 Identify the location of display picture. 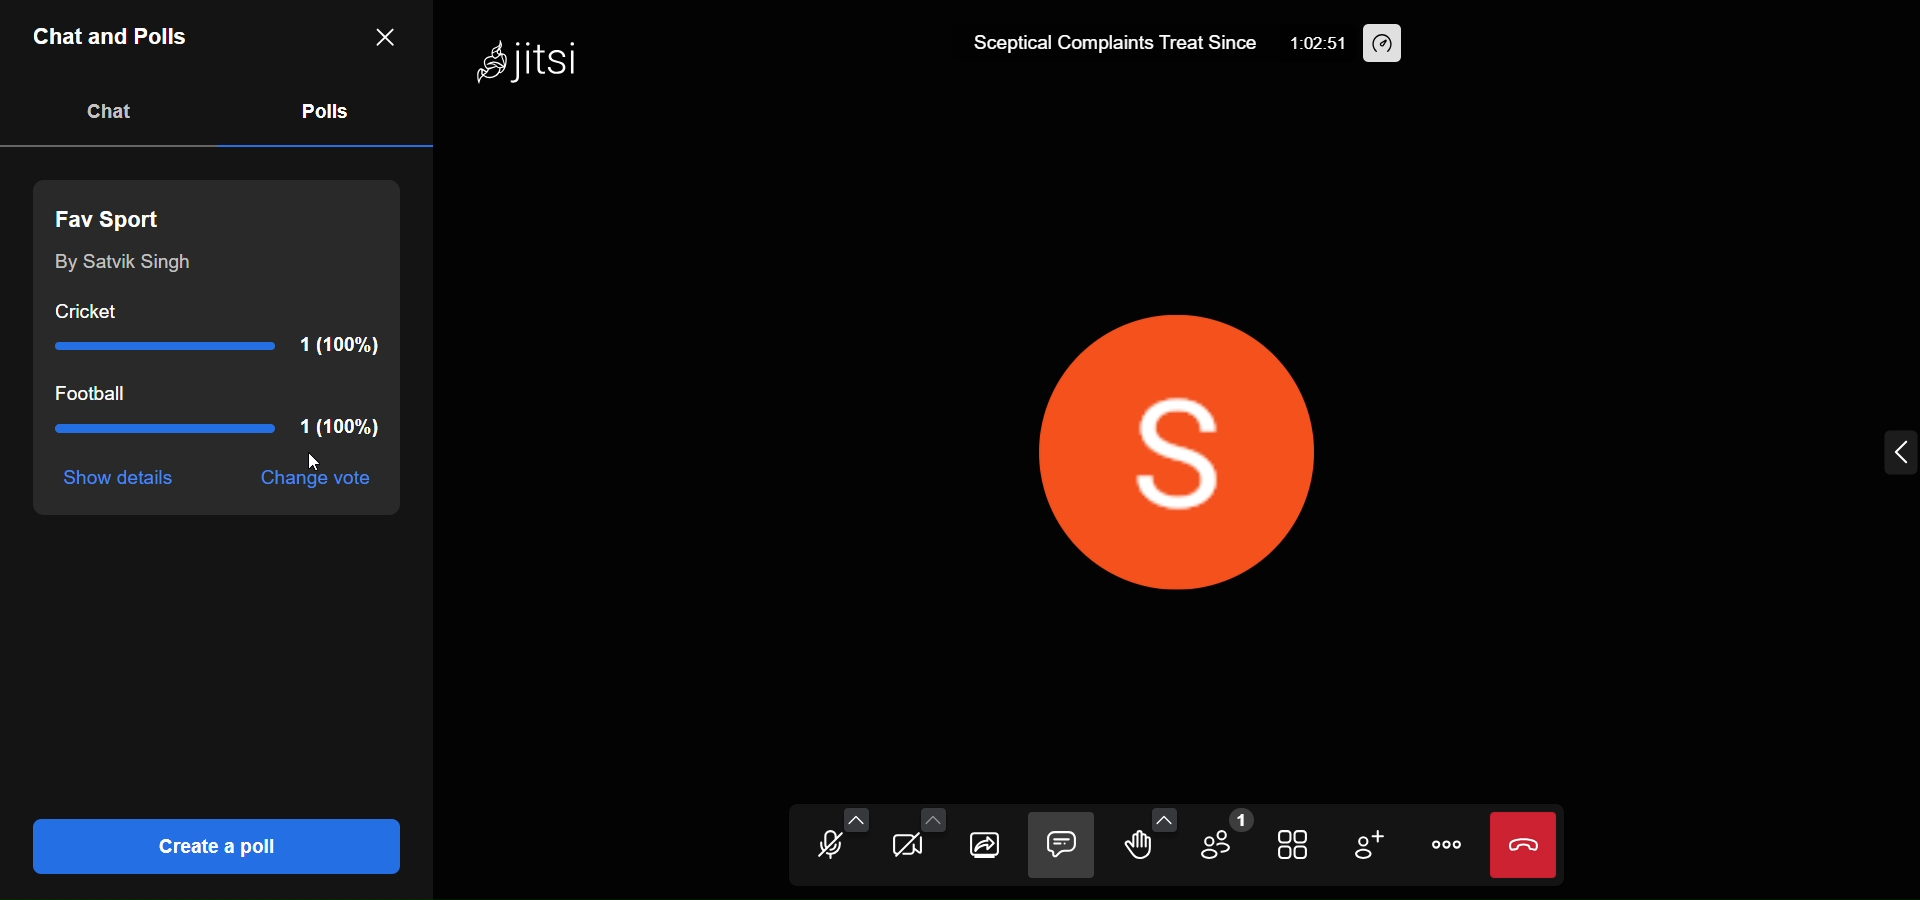
(1192, 440).